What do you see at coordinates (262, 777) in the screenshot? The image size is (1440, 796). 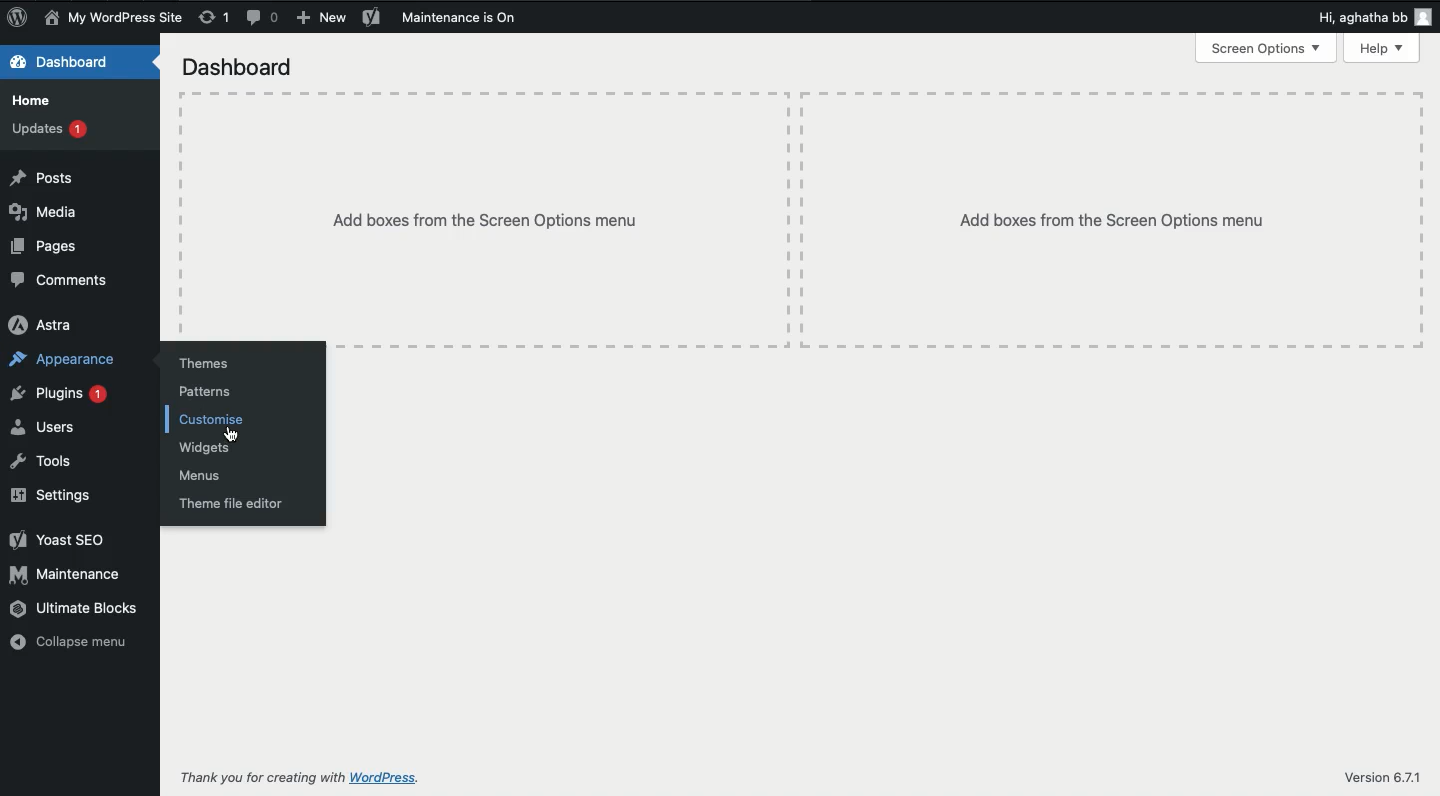 I see `Thank you for creating with` at bounding box center [262, 777].